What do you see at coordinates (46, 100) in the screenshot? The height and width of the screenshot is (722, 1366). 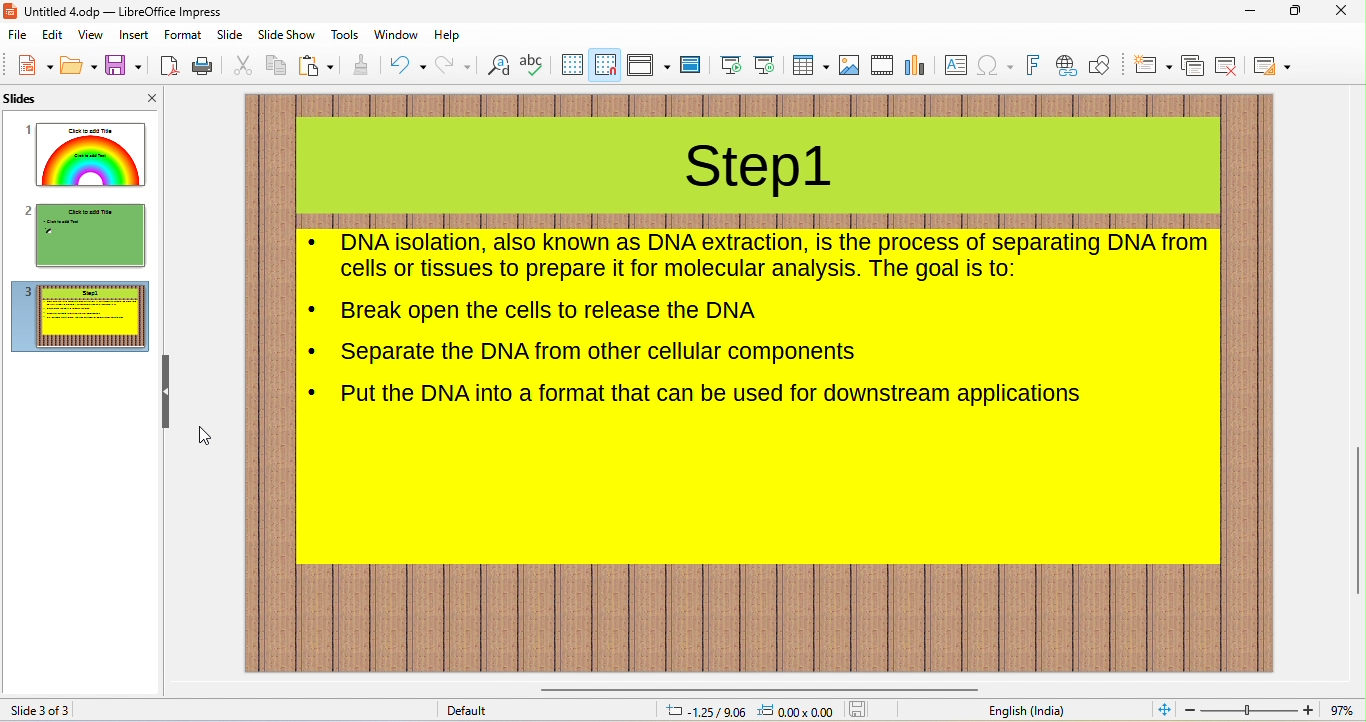 I see `slides` at bounding box center [46, 100].